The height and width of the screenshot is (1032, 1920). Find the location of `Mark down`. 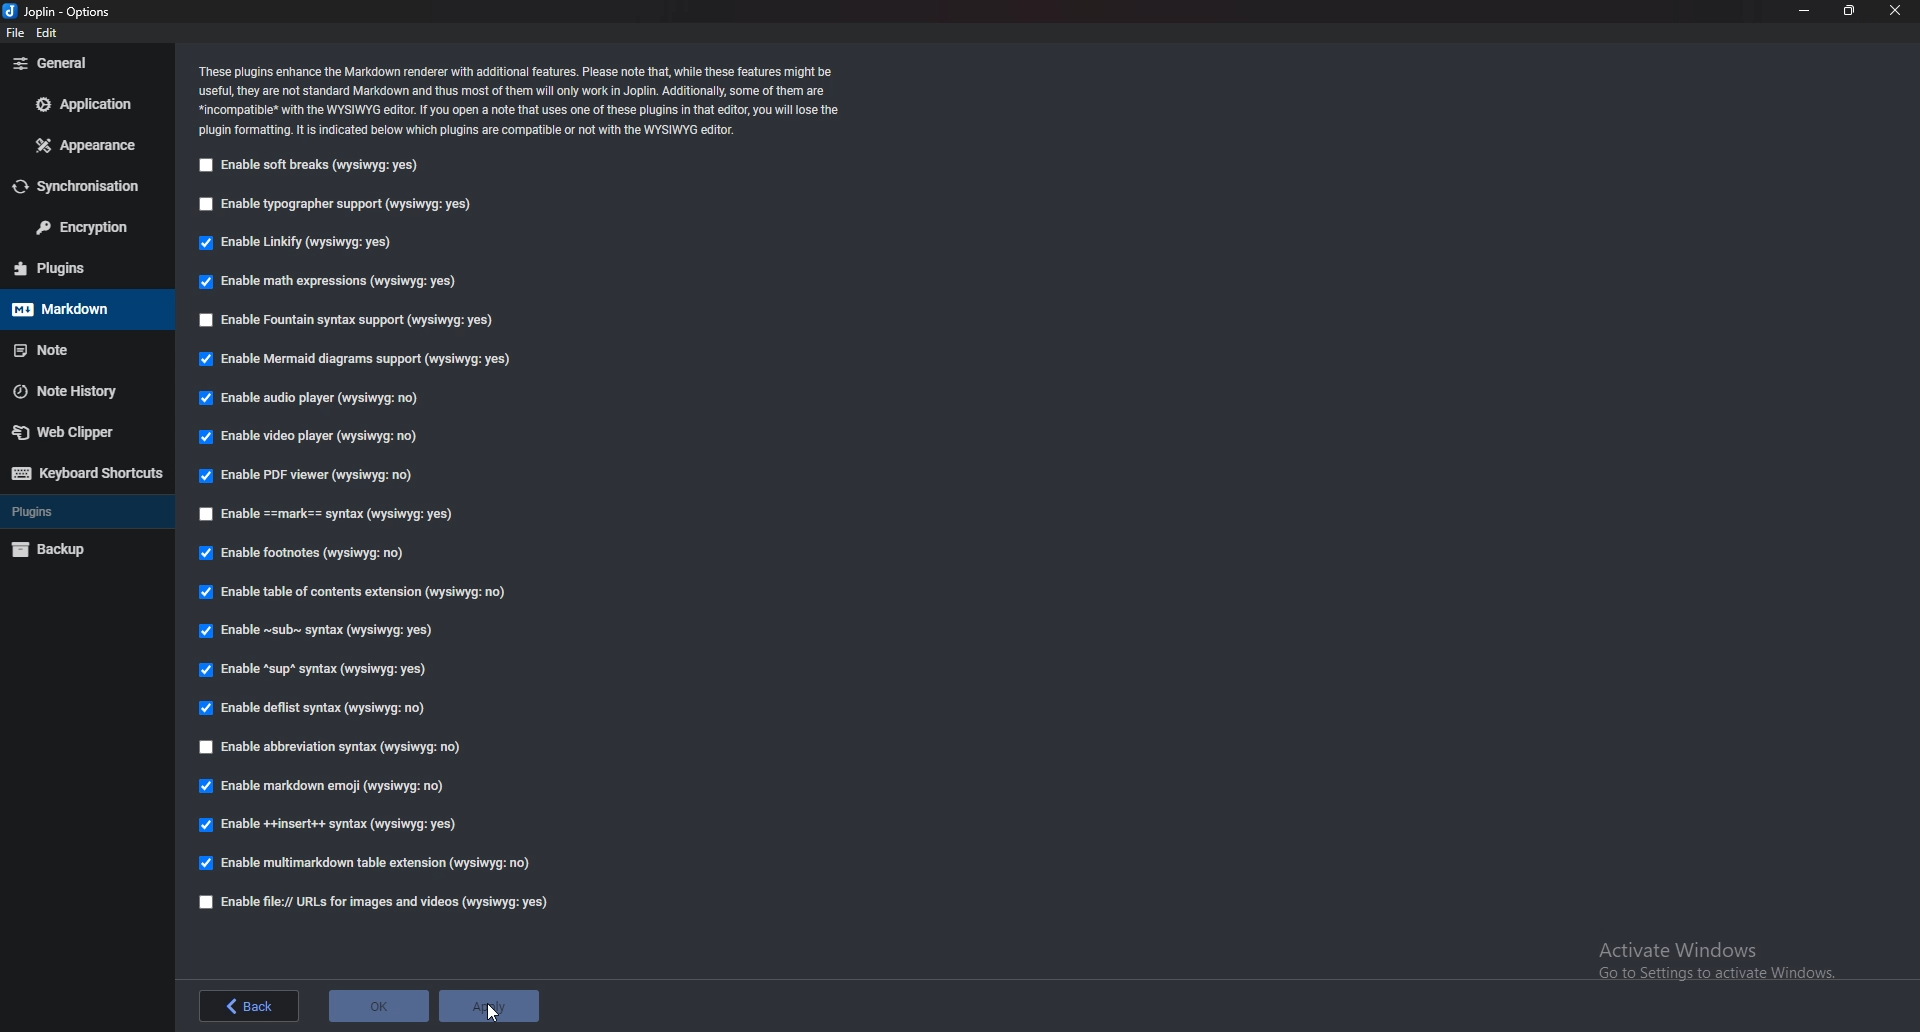

Mark down is located at coordinates (74, 311).